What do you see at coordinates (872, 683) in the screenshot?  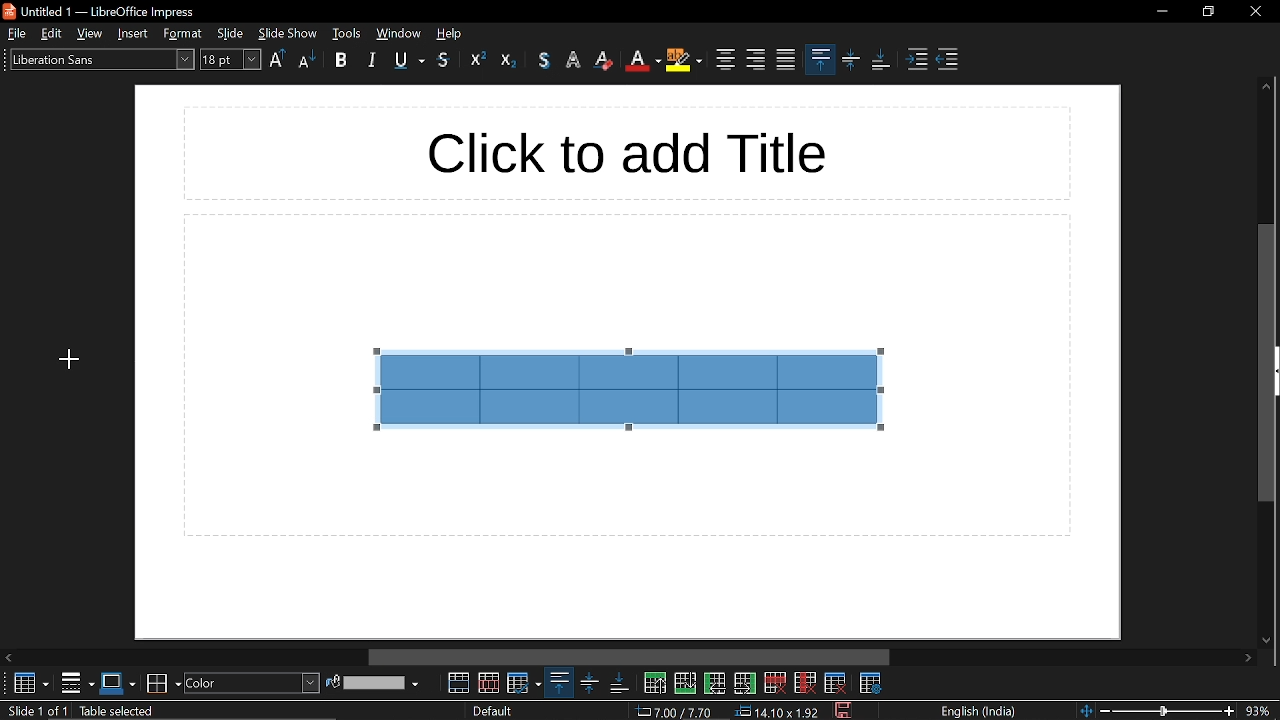 I see `table properties` at bounding box center [872, 683].